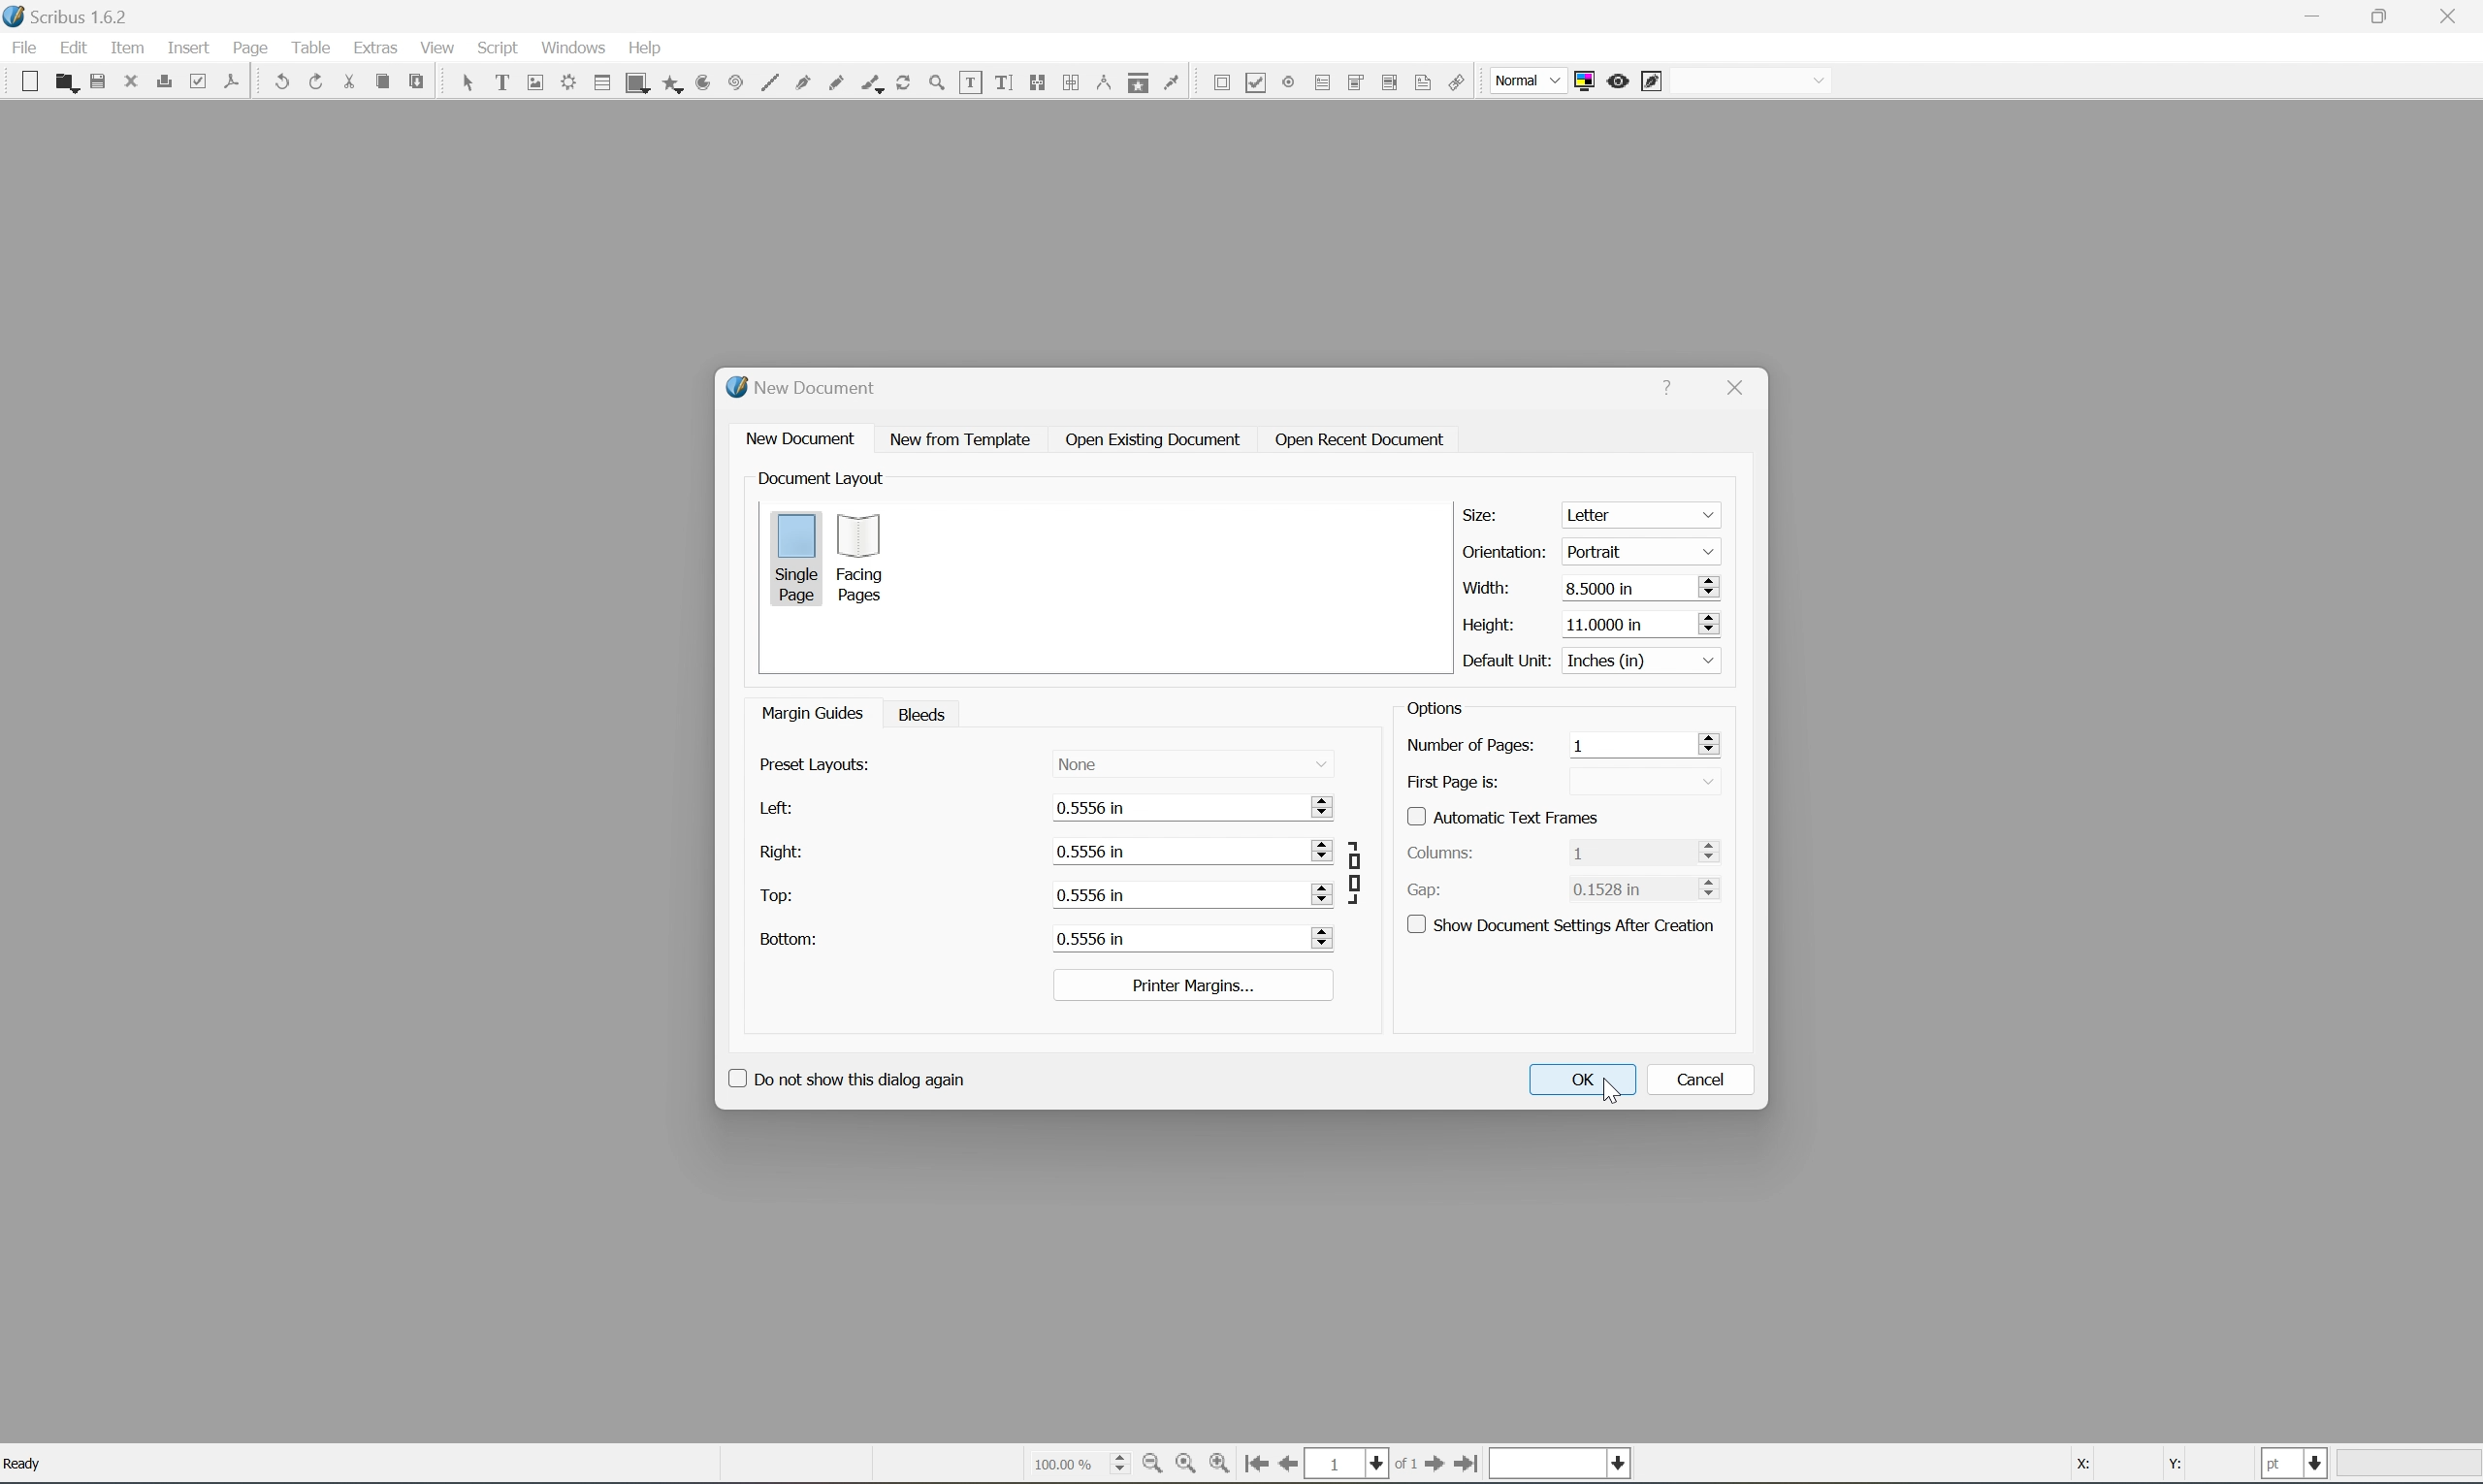 The width and height of the screenshot is (2483, 1484). What do you see at coordinates (2455, 18) in the screenshot?
I see `close` at bounding box center [2455, 18].